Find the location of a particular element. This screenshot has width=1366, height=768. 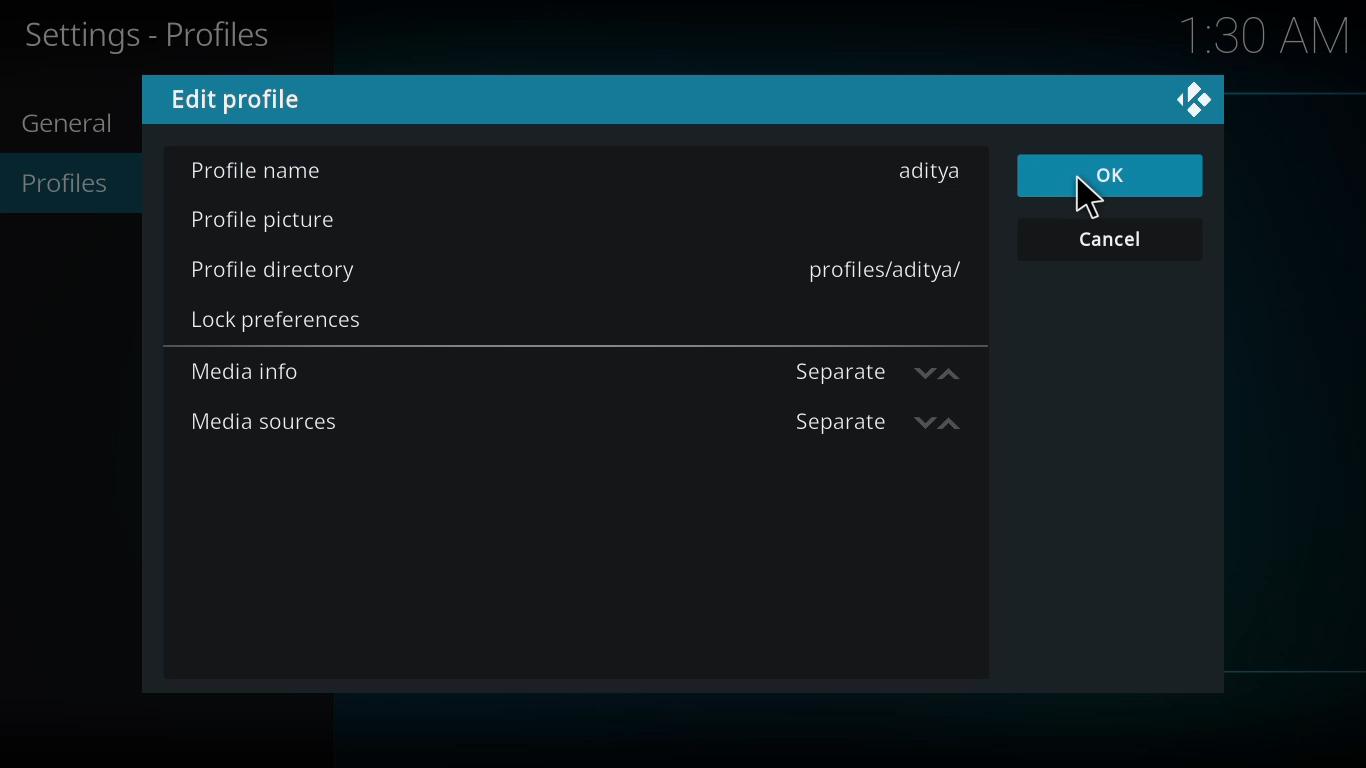

ok is located at coordinates (1117, 173).